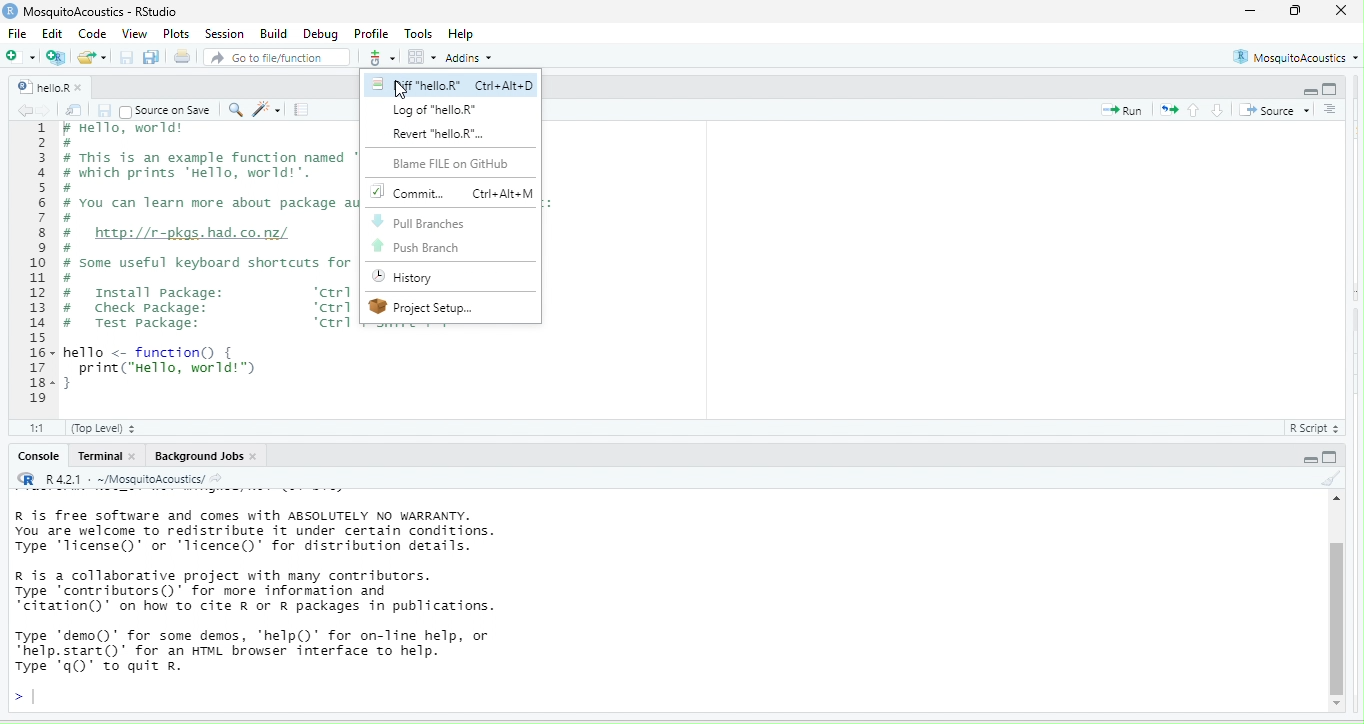  What do you see at coordinates (136, 480) in the screenshot?
I see `R R421 - ~/MosquitoAcoustics/` at bounding box center [136, 480].